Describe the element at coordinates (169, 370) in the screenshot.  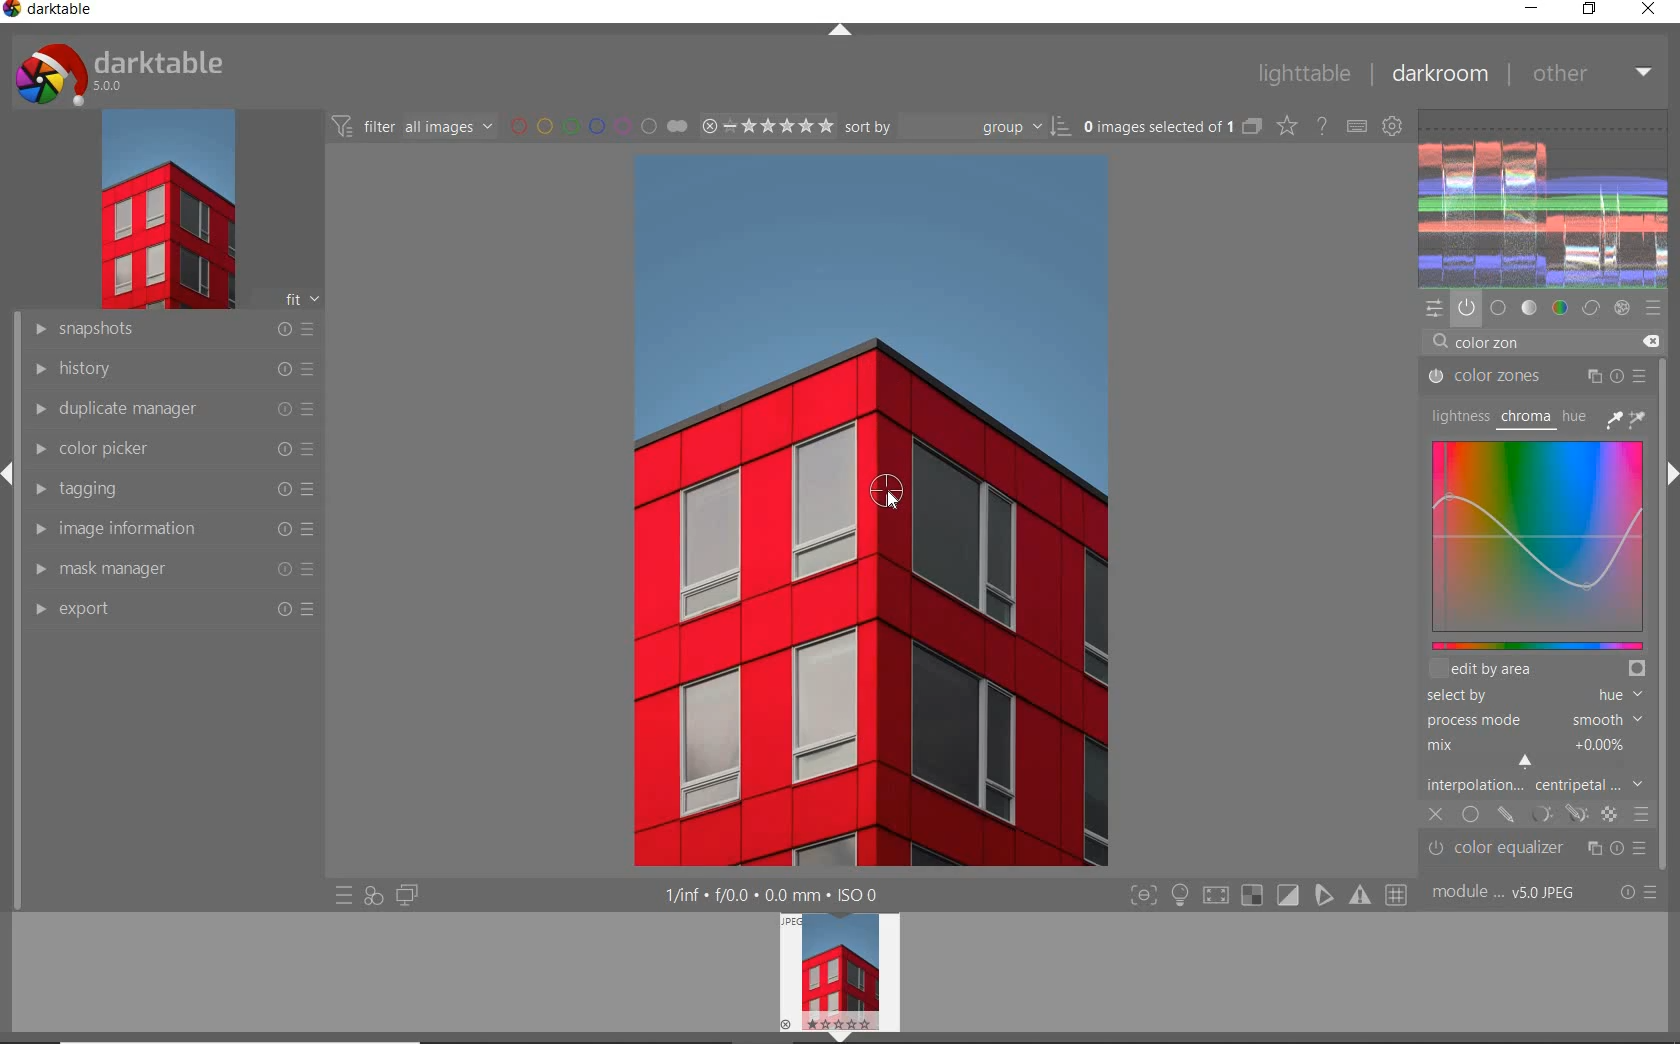
I see `history` at that location.